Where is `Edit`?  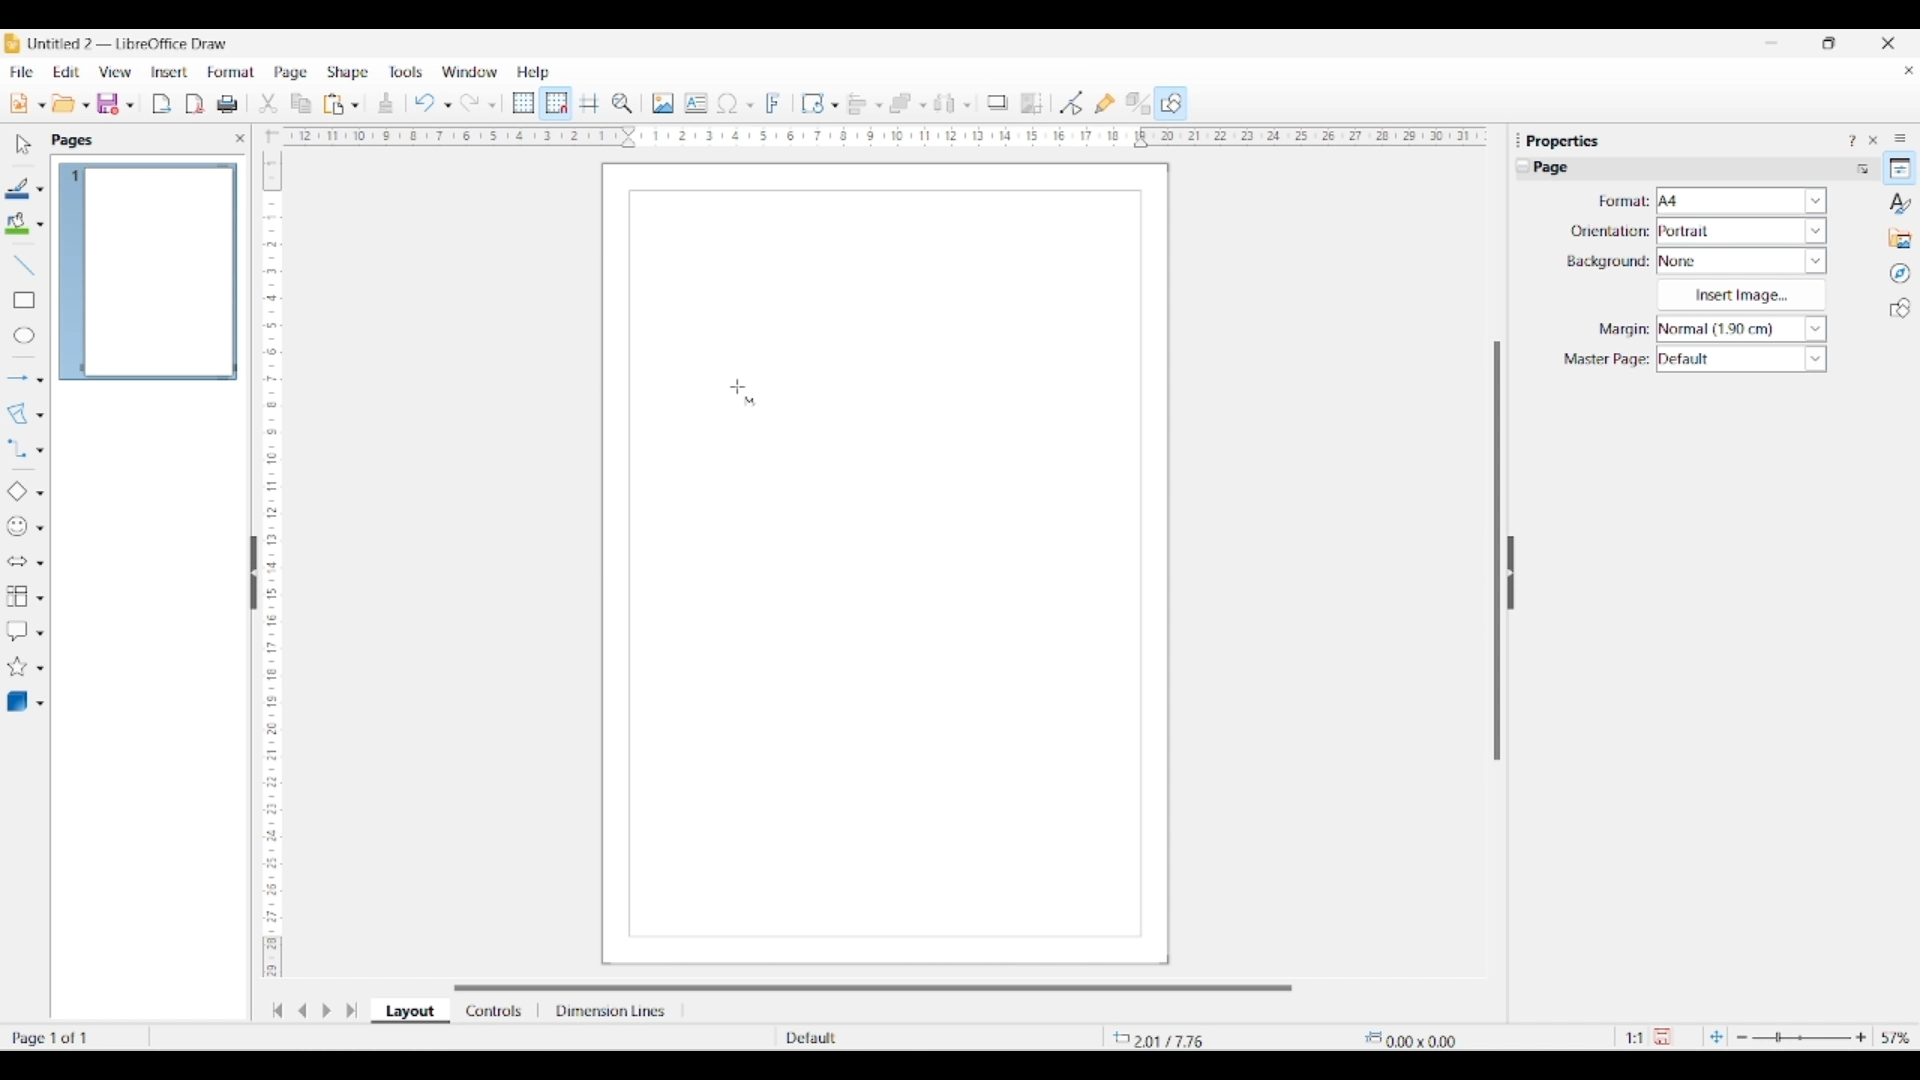 Edit is located at coordinates (66, 72).